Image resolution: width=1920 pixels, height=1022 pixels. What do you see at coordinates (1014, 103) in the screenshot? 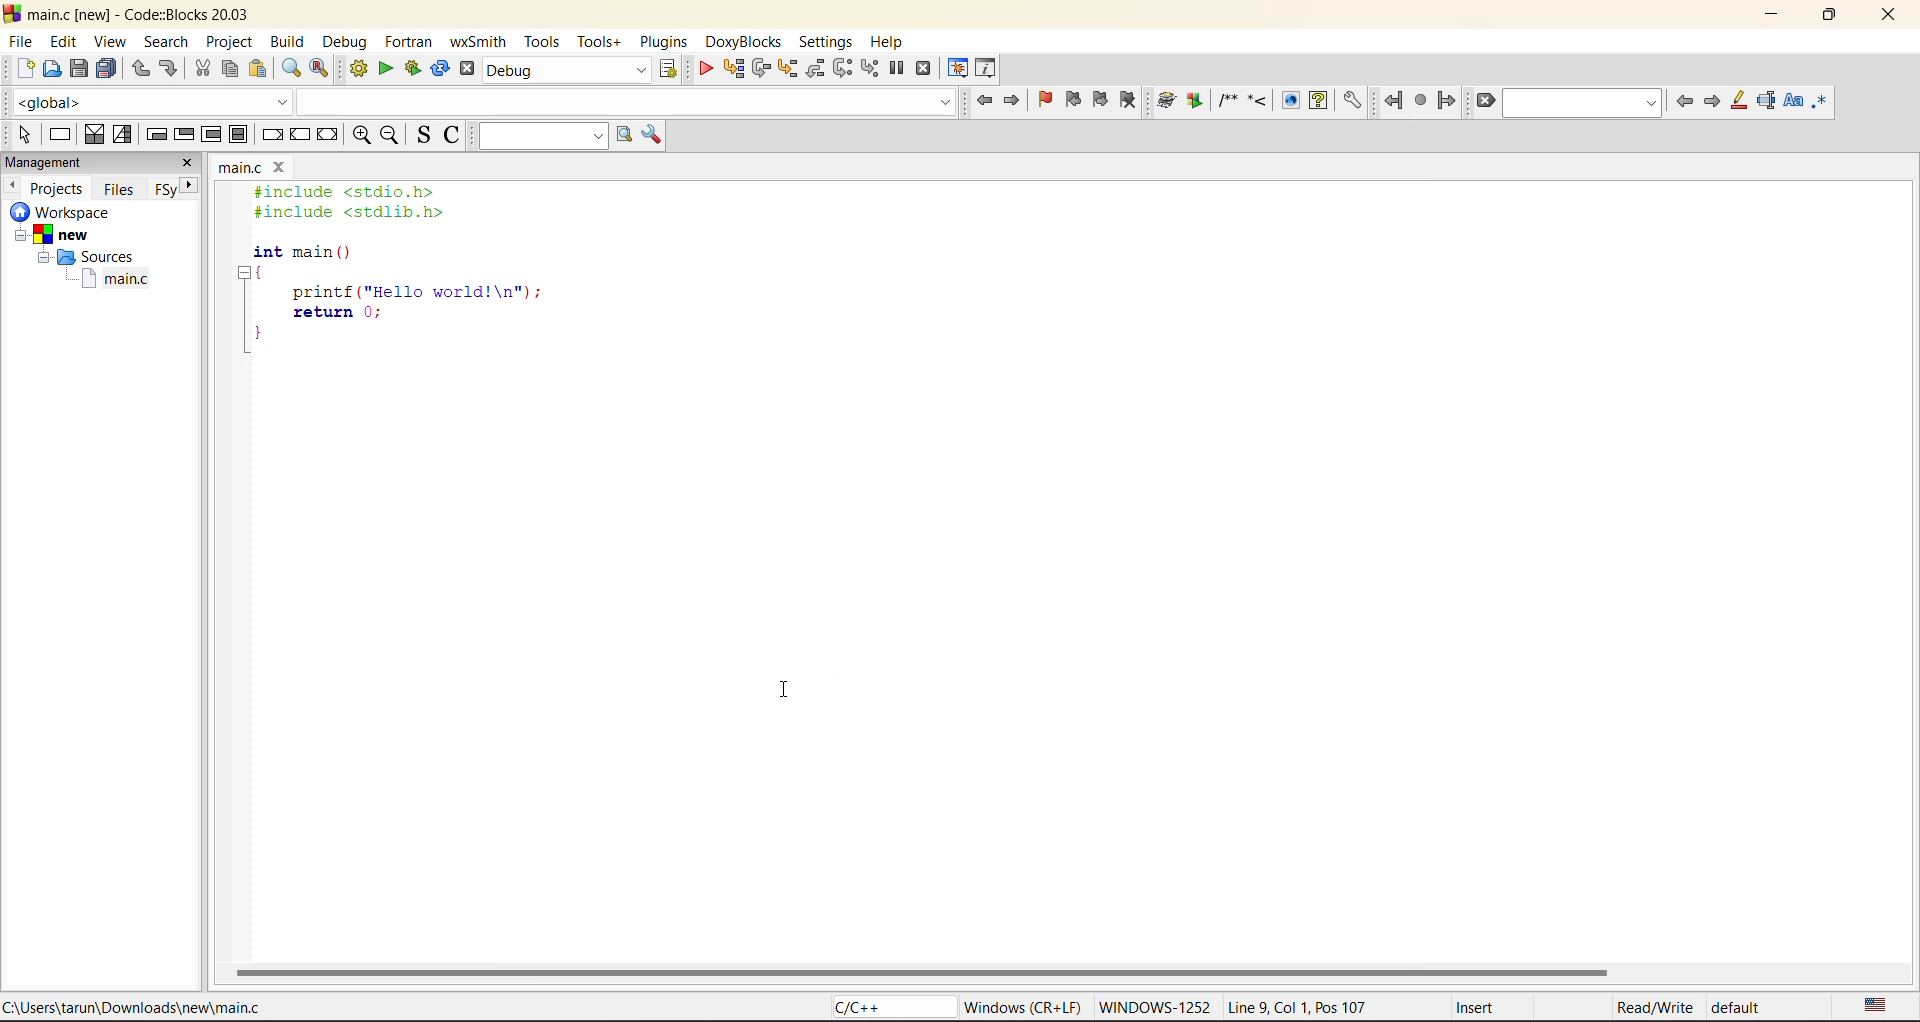
I see `jump forward` at bounding box center [1014, 103].